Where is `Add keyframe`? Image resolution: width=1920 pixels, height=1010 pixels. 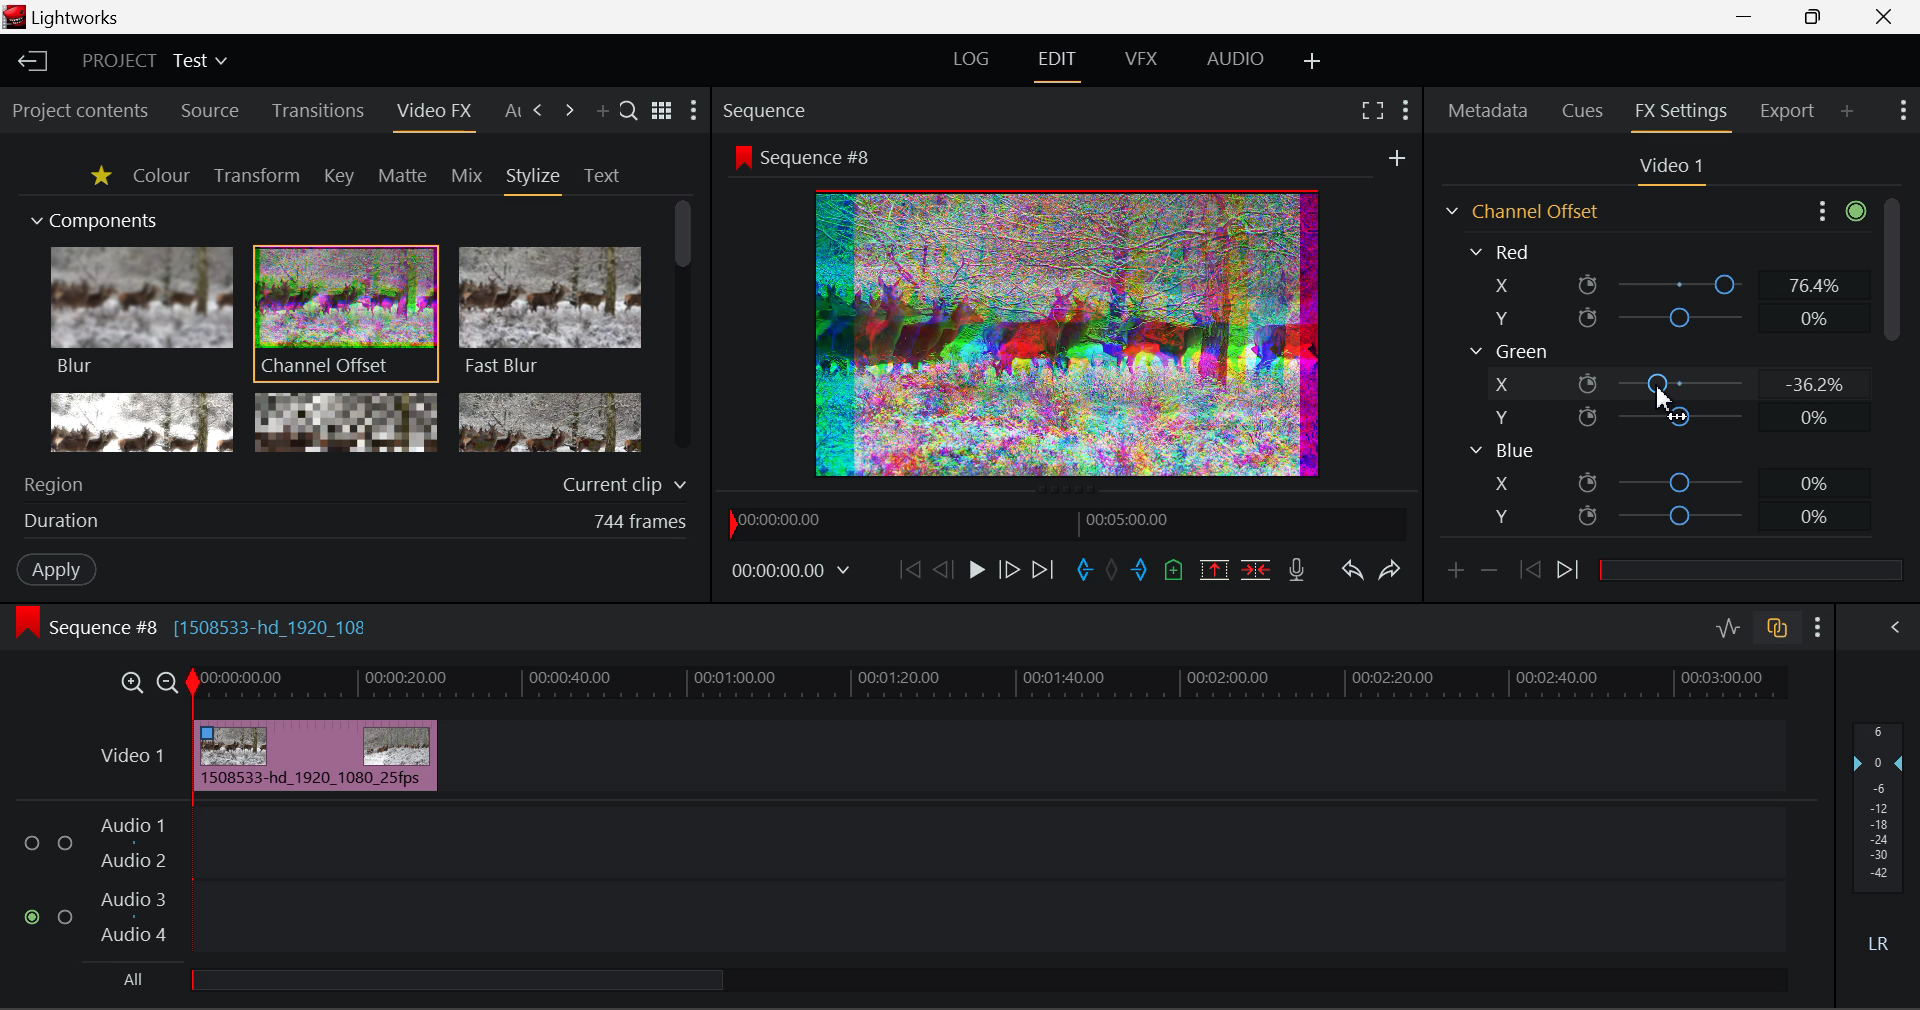 Add keyframe is located at coordinates (1454, 576).